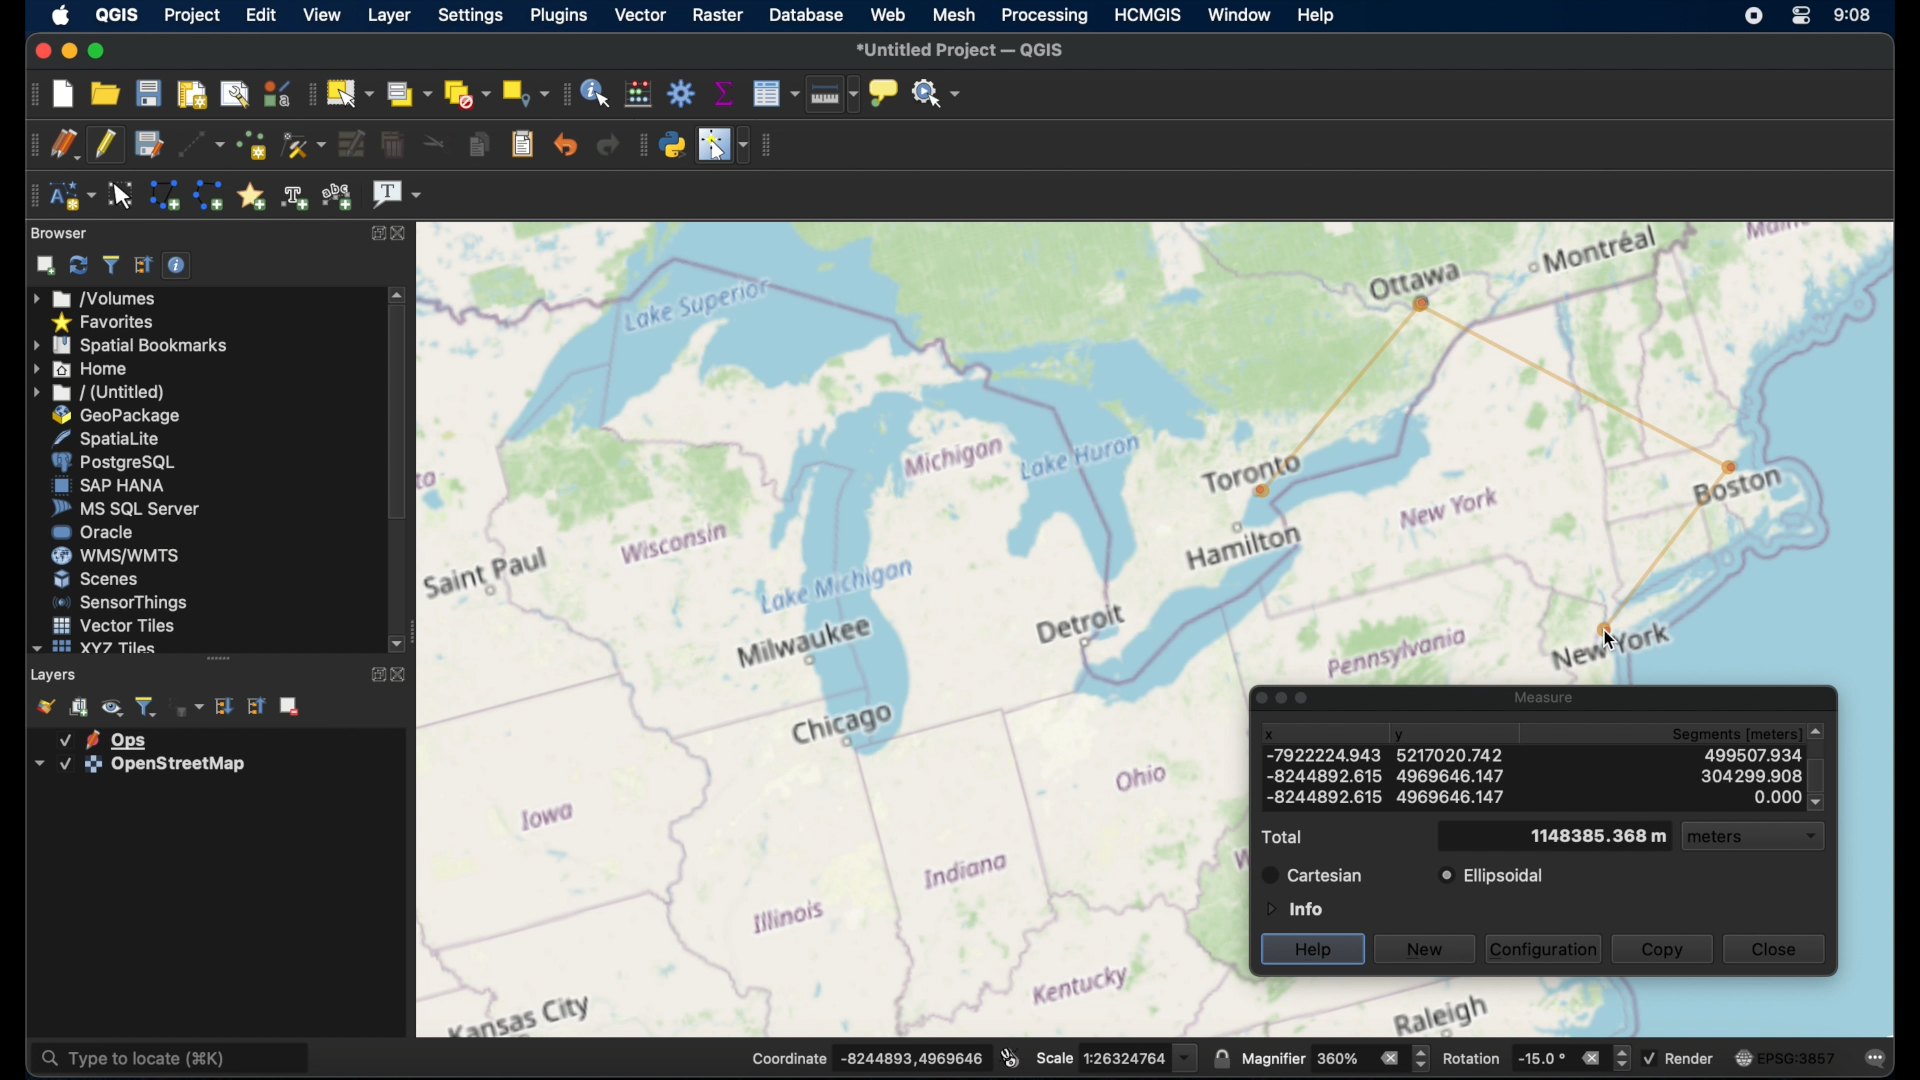 The image size is (1920, 1080). I want to click on close, so click(405, 232).